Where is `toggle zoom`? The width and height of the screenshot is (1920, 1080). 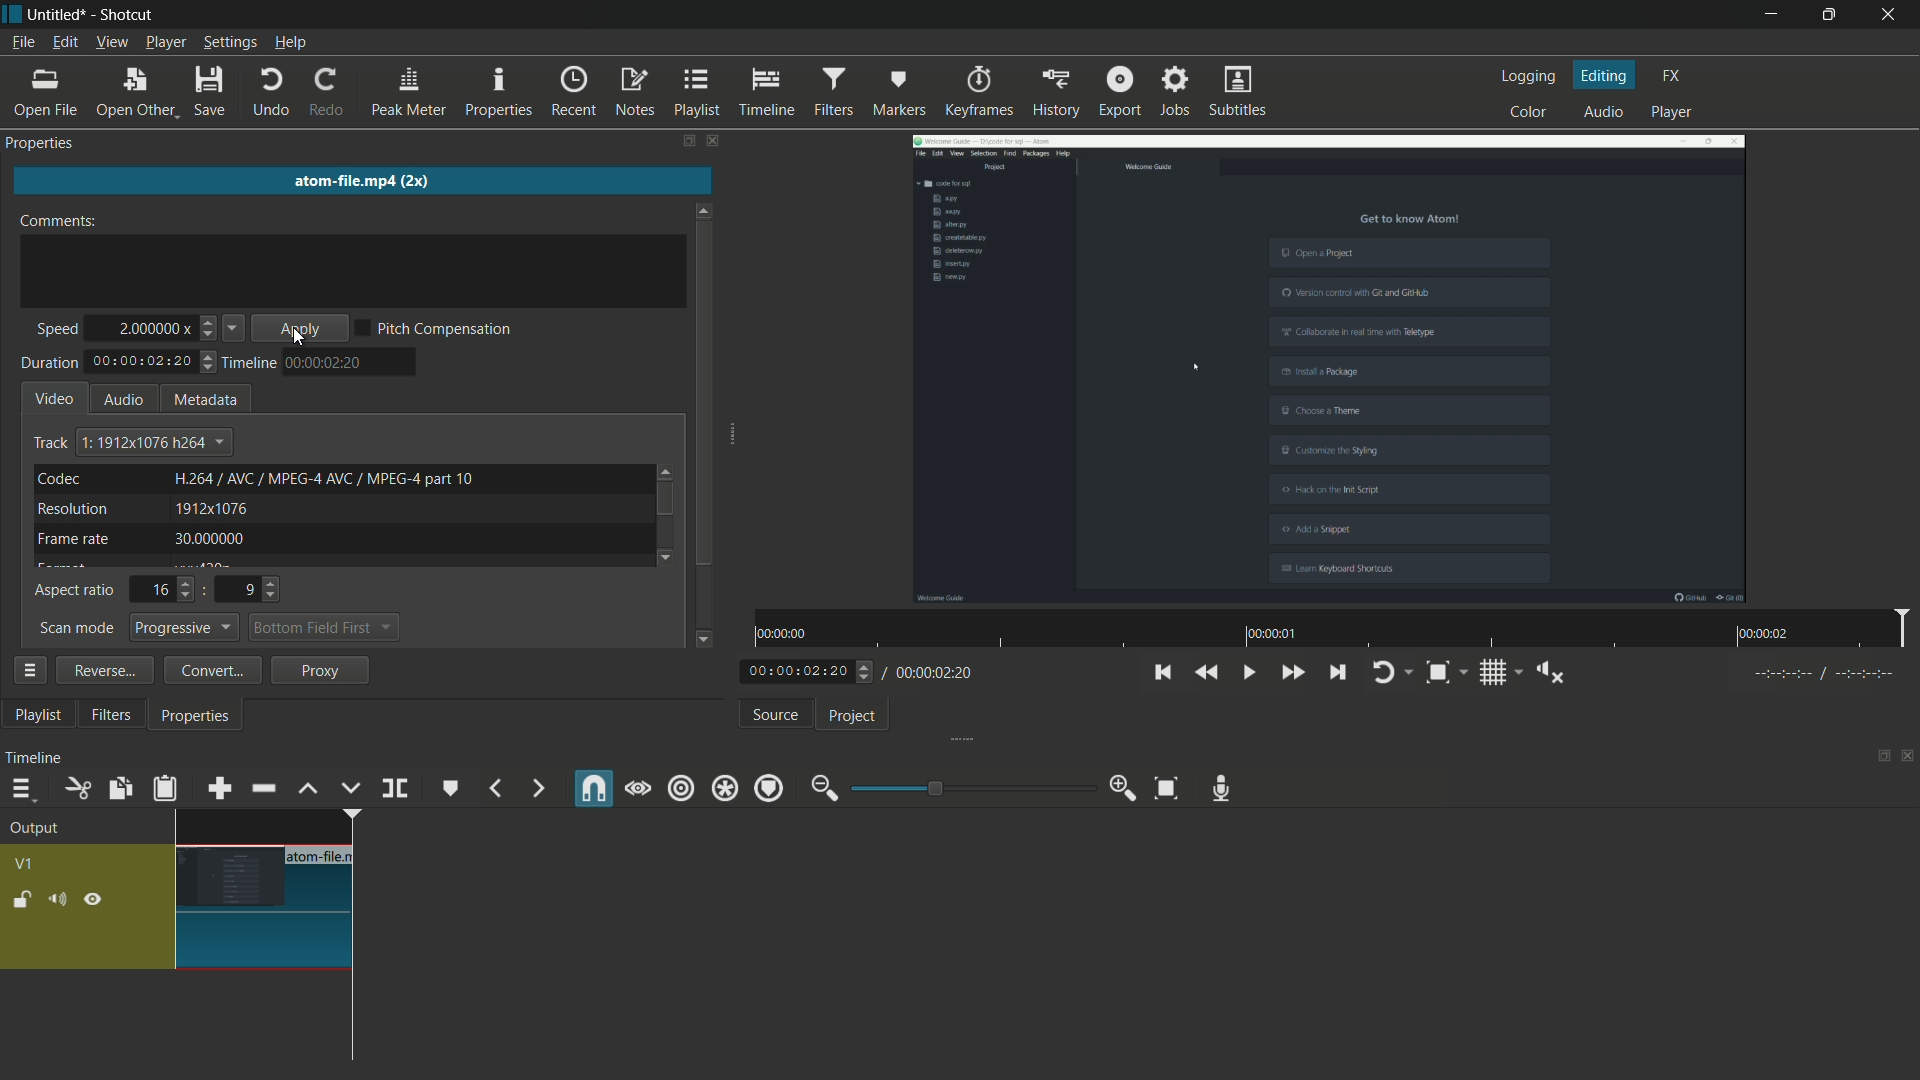 toggle zoom is located at coordinates (1441, 672).